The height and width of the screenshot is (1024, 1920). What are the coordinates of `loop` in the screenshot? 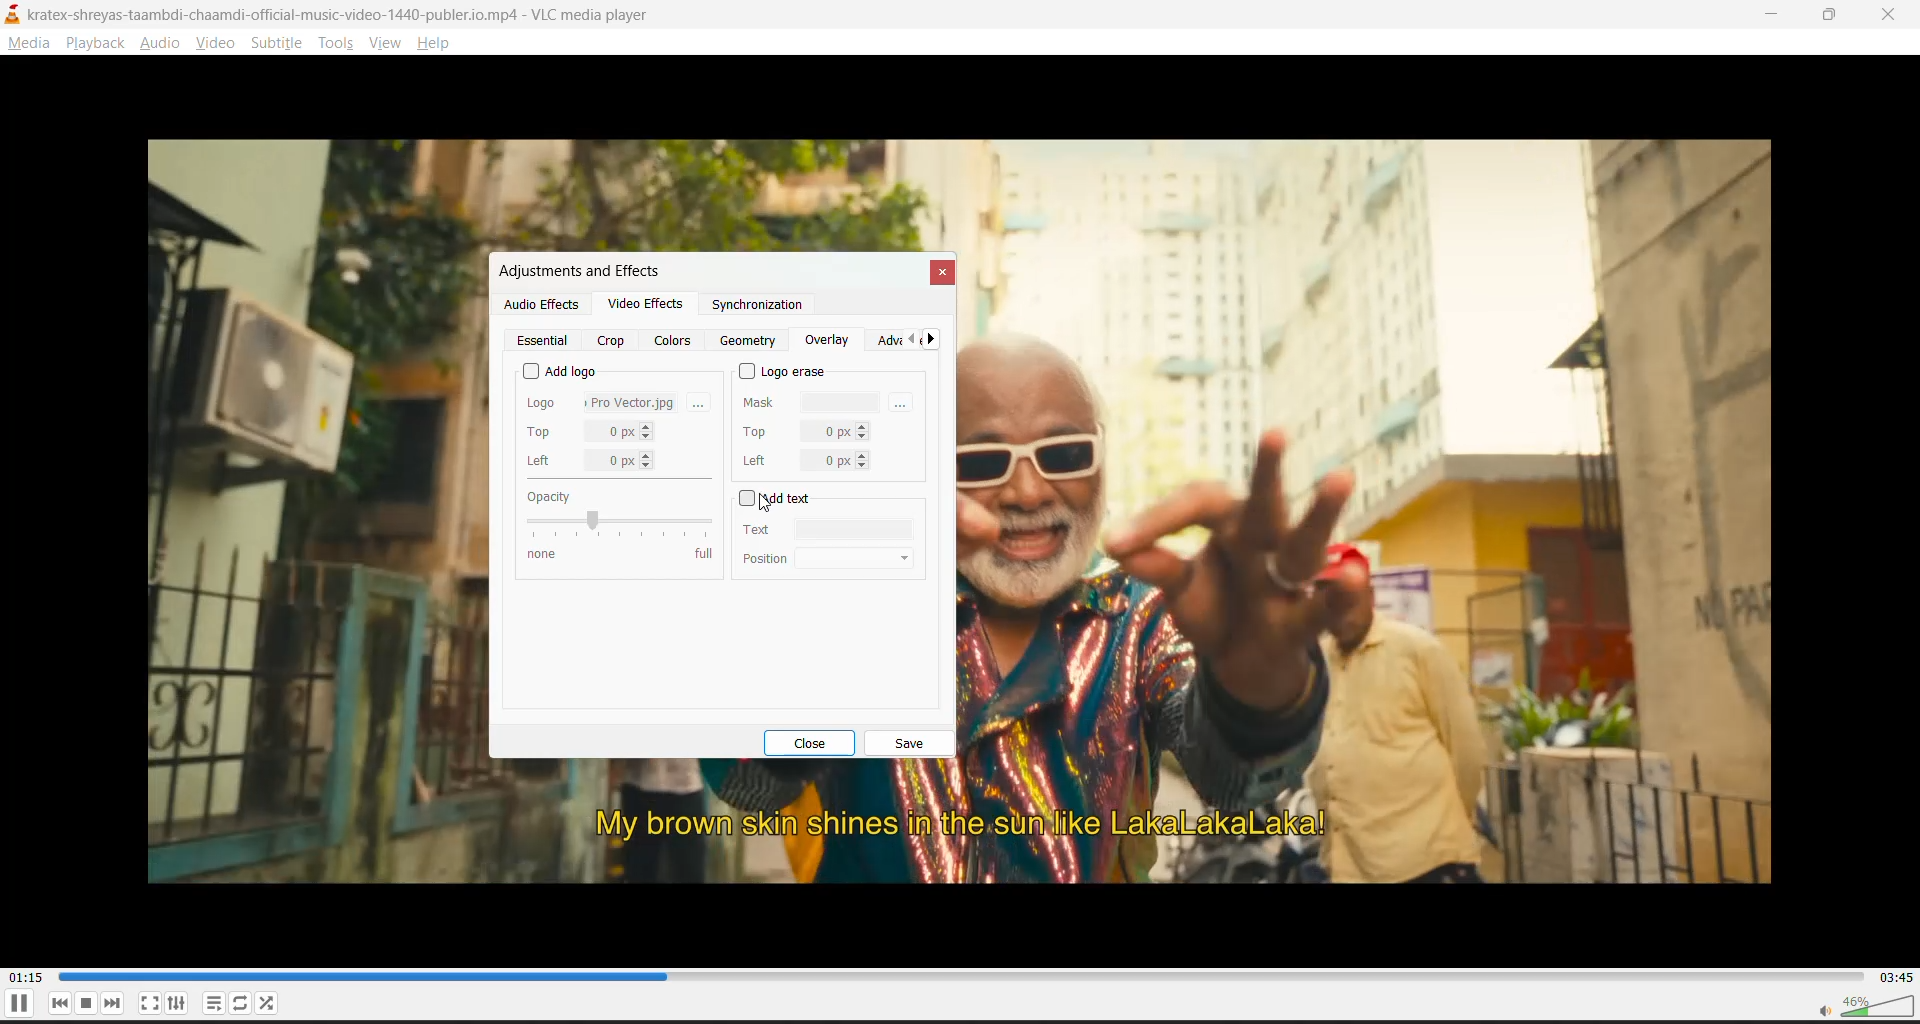 It's located at (238, 1004).